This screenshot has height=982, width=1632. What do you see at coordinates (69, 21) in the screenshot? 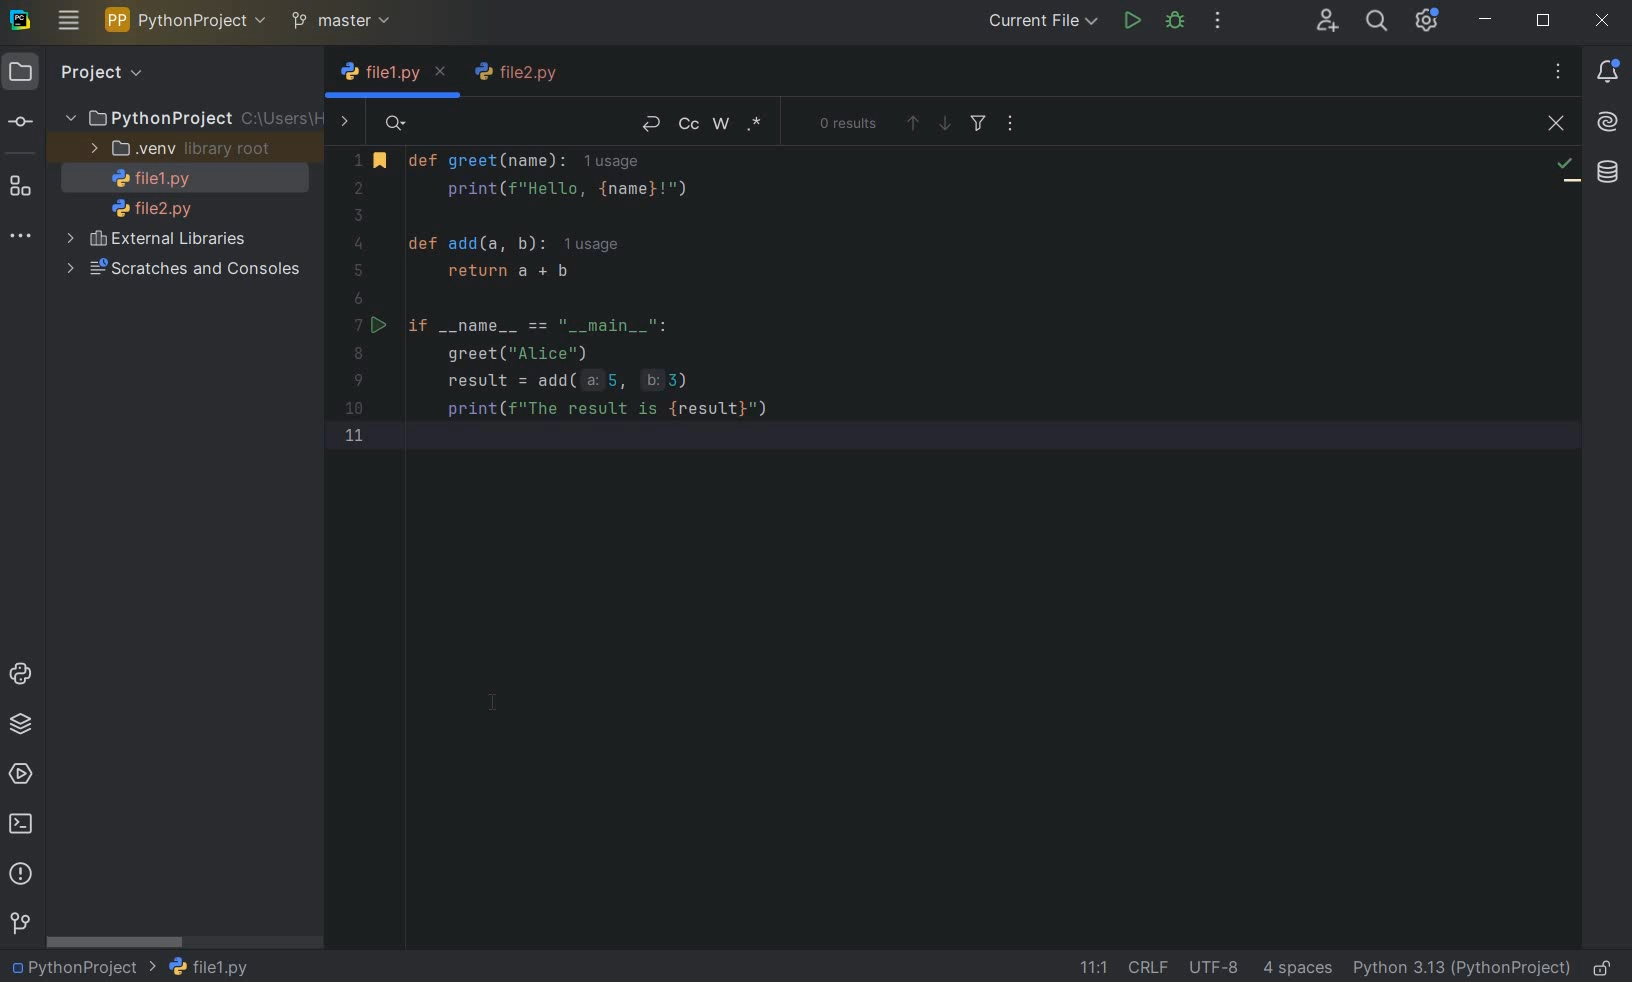
I see `MAIN MENU` at bounding box center [69, 21].